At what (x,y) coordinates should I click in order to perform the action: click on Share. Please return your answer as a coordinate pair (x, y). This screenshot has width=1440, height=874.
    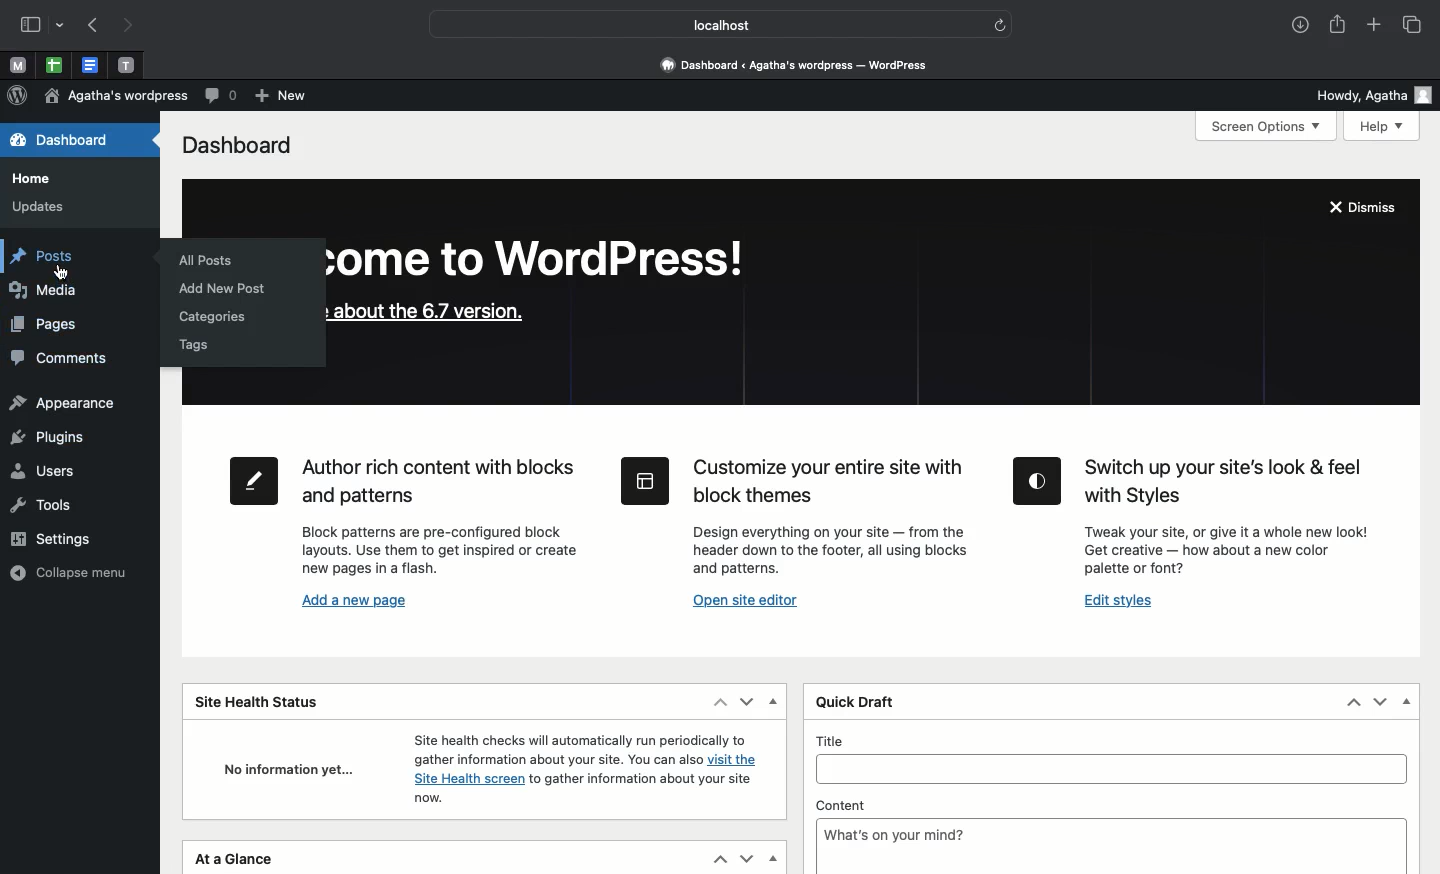
    Looking at the image, I should click on (1337, 26).